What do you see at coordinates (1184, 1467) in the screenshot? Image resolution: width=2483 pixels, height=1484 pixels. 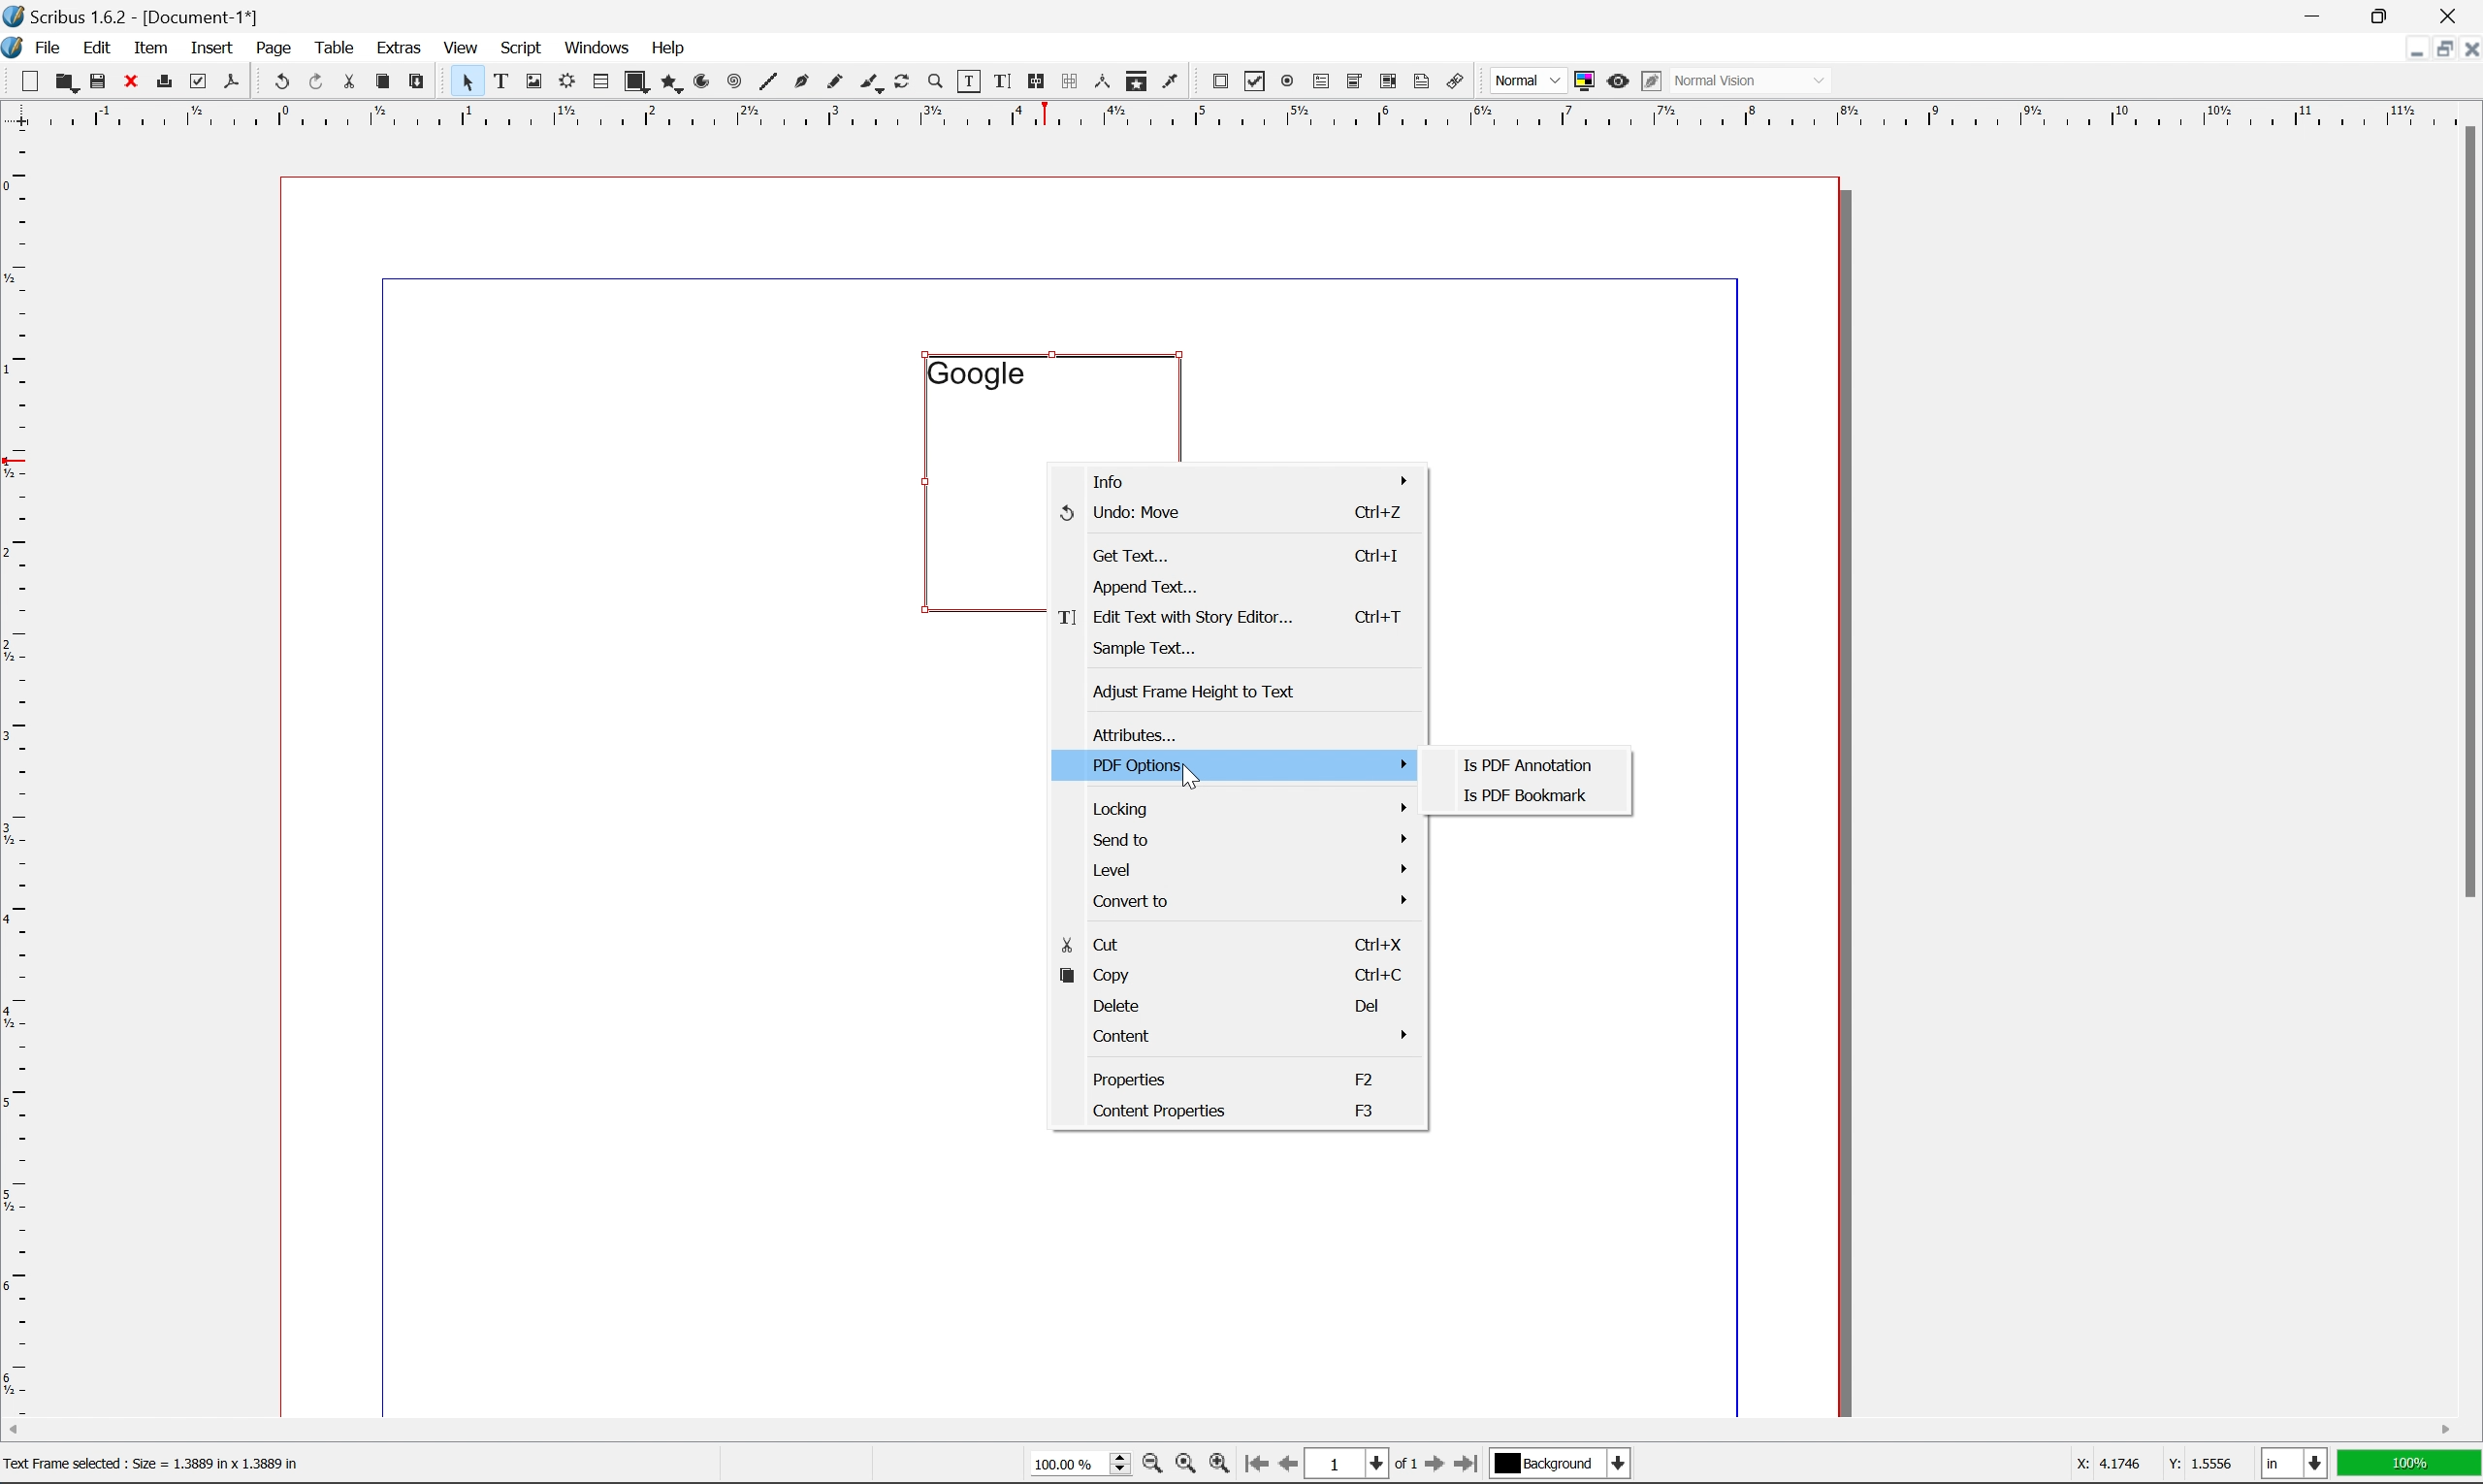 I see `zoom to 100%` at bounding box center [1184, 1467].